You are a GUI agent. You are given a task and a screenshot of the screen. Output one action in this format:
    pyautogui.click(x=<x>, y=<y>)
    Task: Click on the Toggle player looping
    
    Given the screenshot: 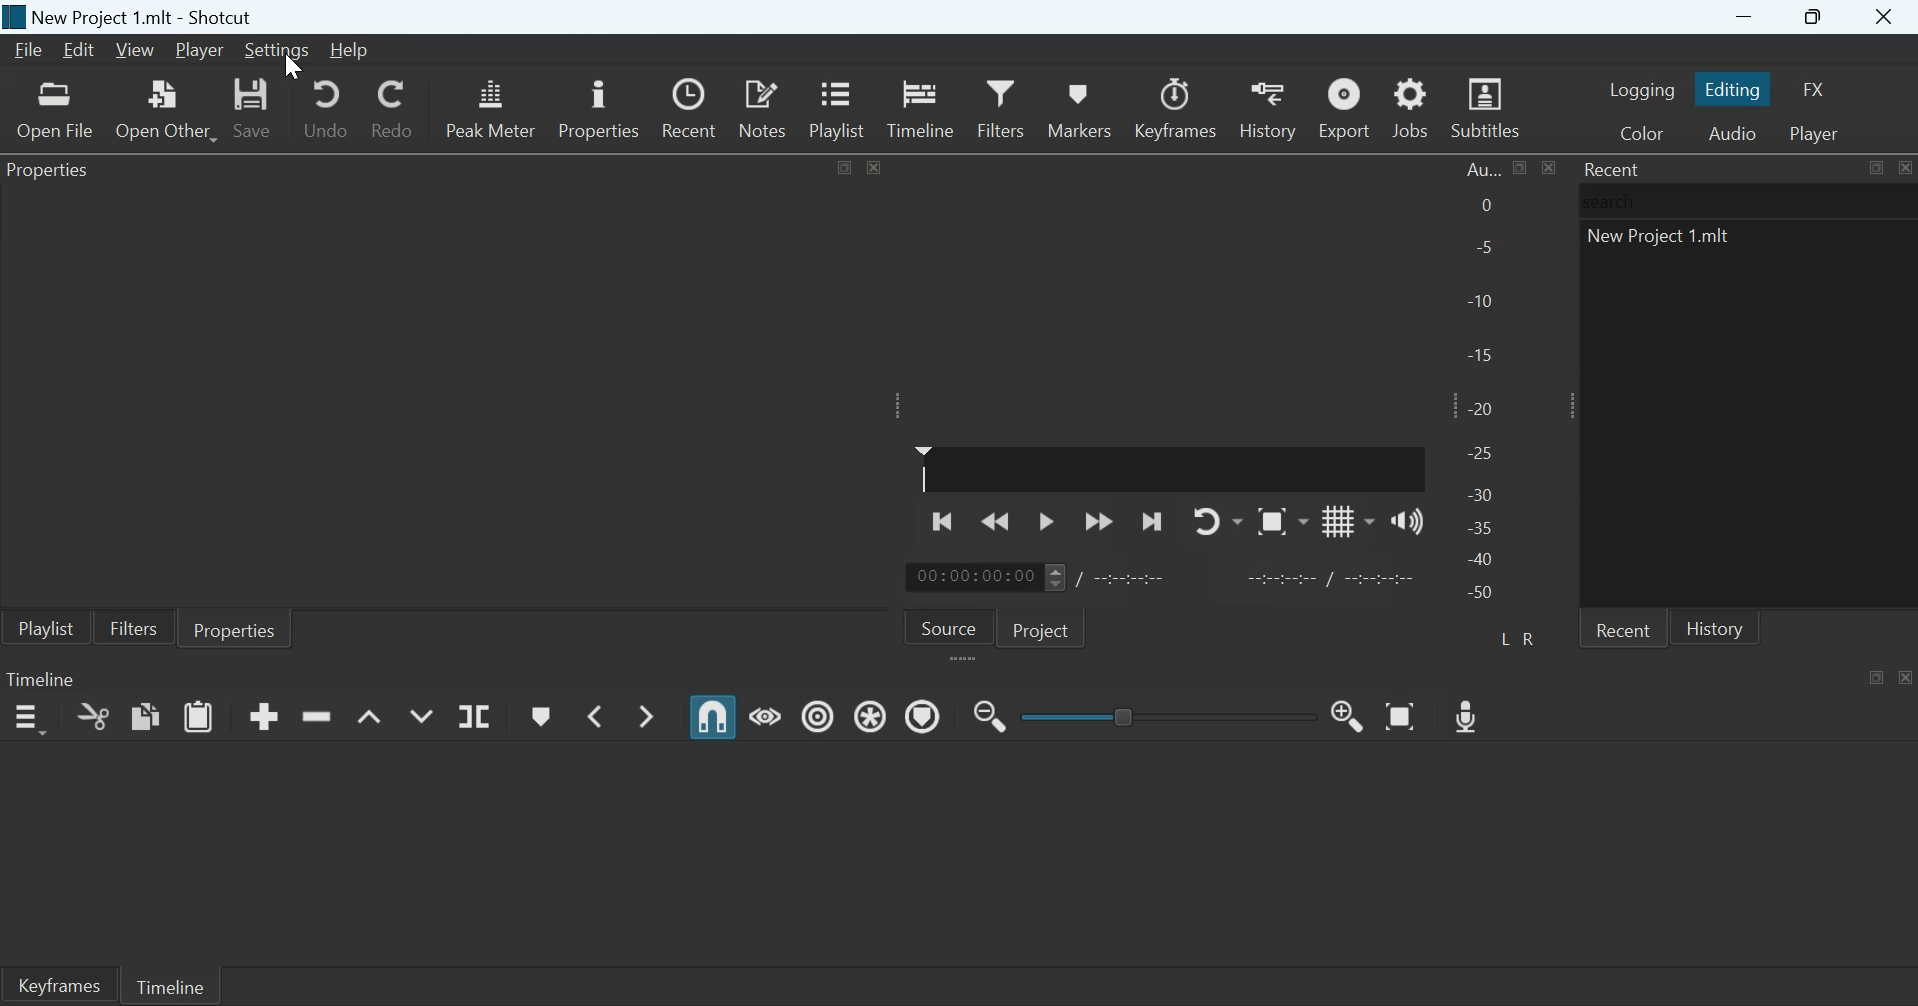 What is the action you would take?
    pyautogui.click(x=1218, y=521)
    